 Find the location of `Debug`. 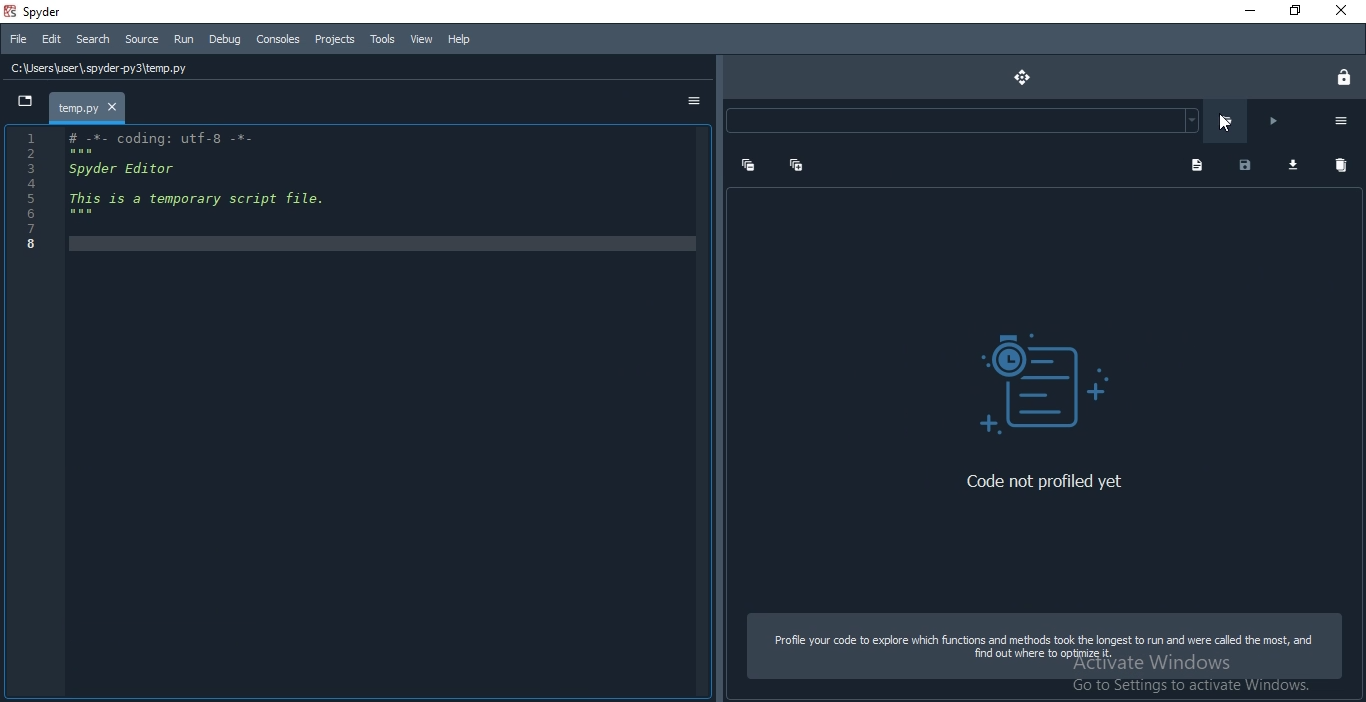

Debug is located at coordinates (225, 40).